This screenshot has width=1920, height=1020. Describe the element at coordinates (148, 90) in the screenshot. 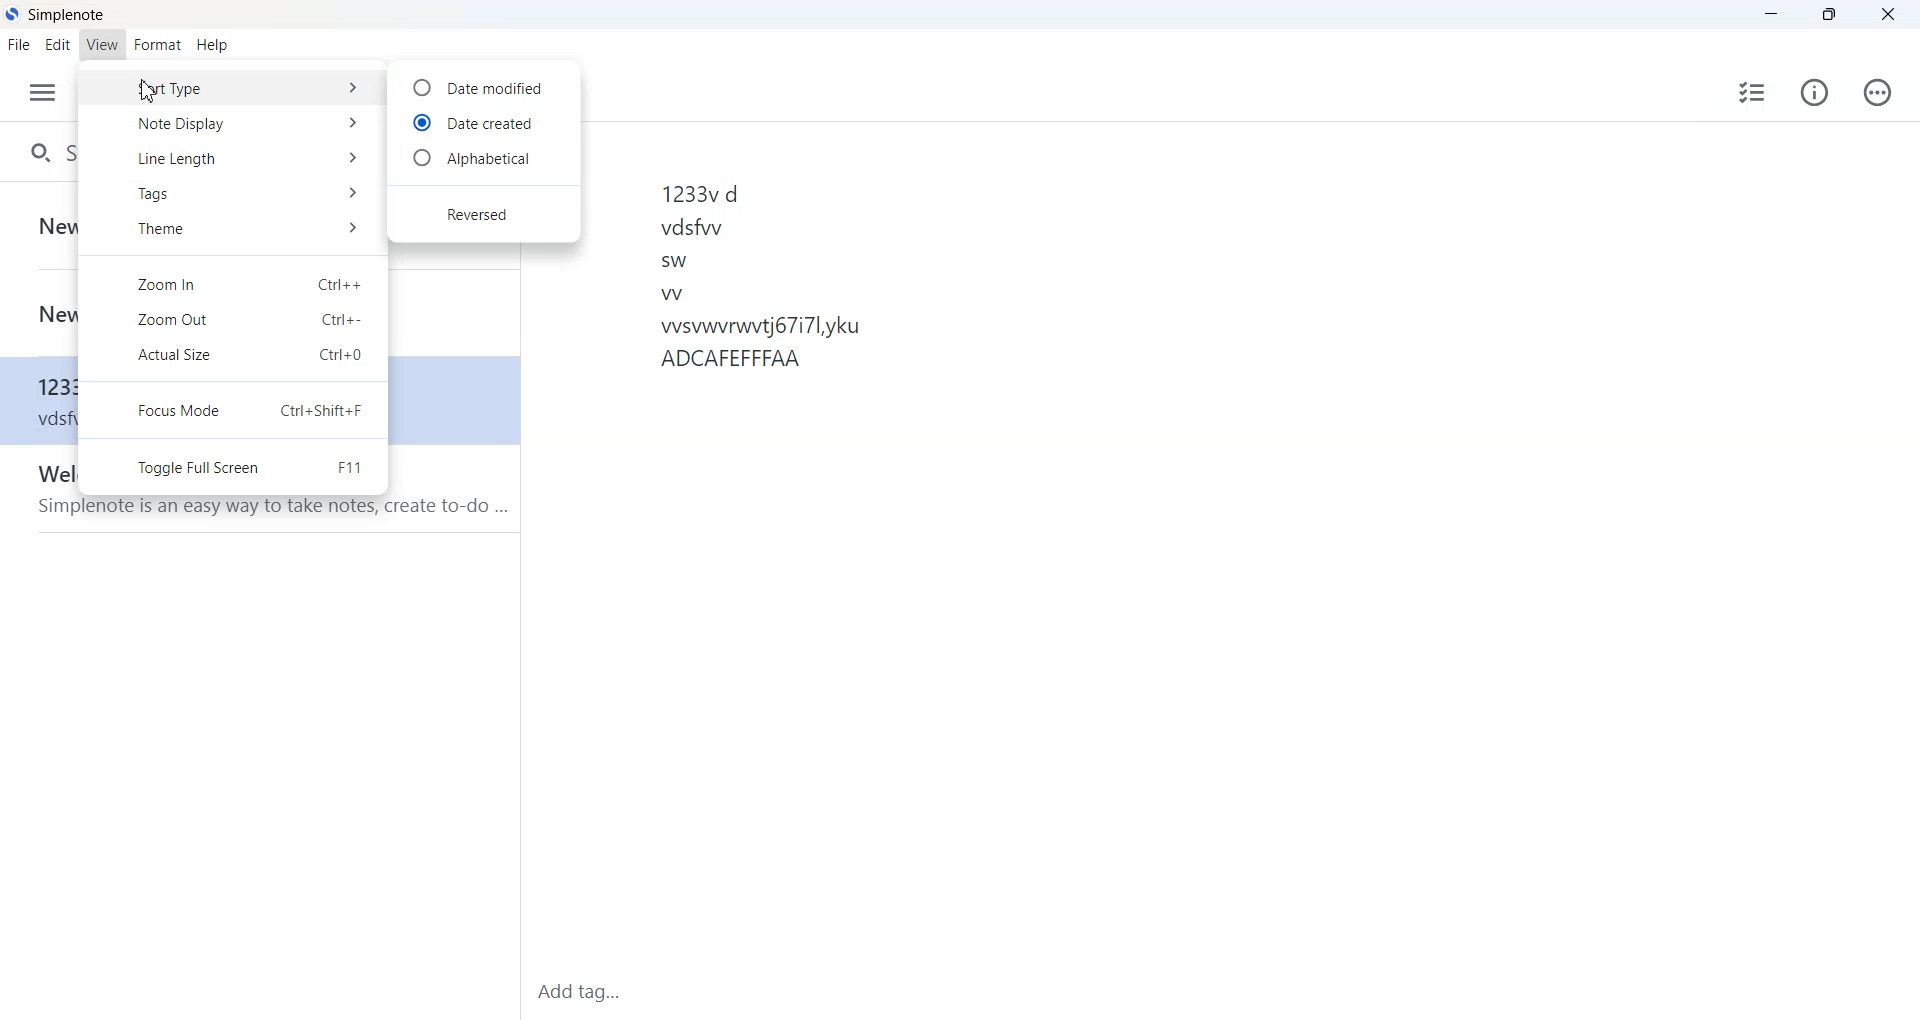

I see `Cursor` at that location.